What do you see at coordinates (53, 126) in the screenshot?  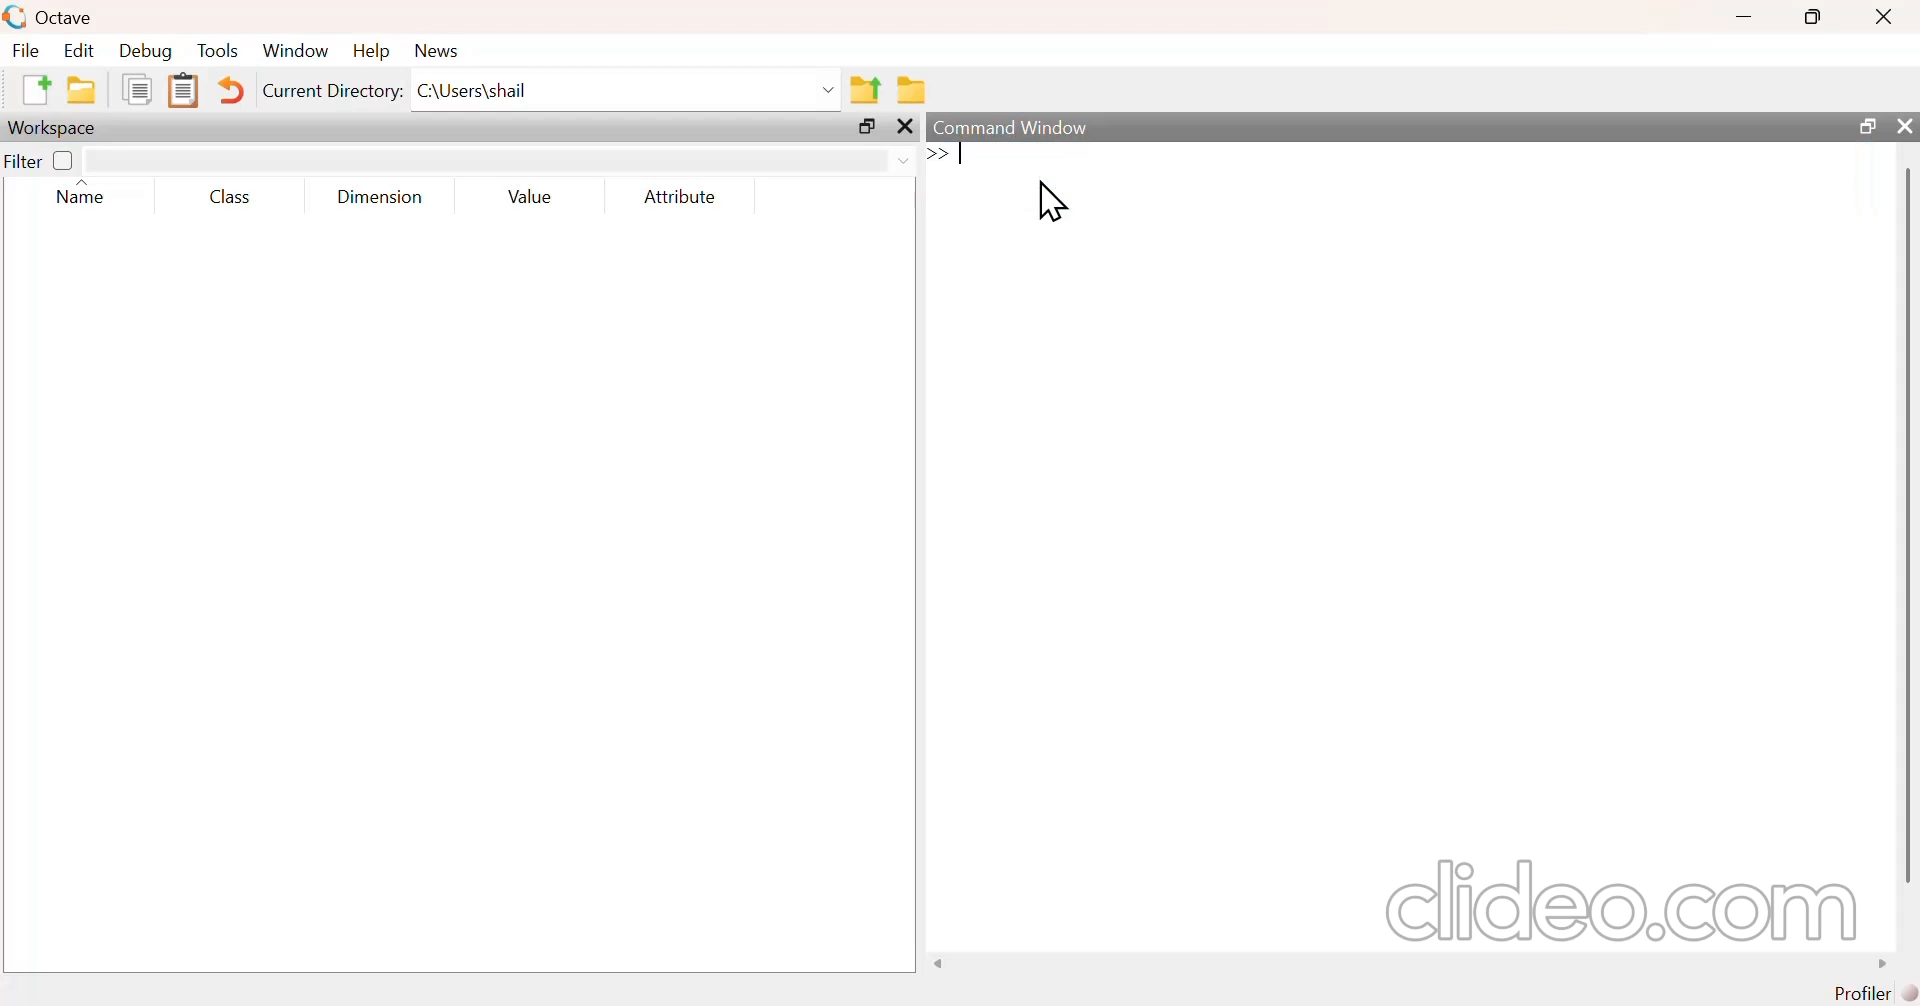 I see `workspace` at bounding box center [53, 126].